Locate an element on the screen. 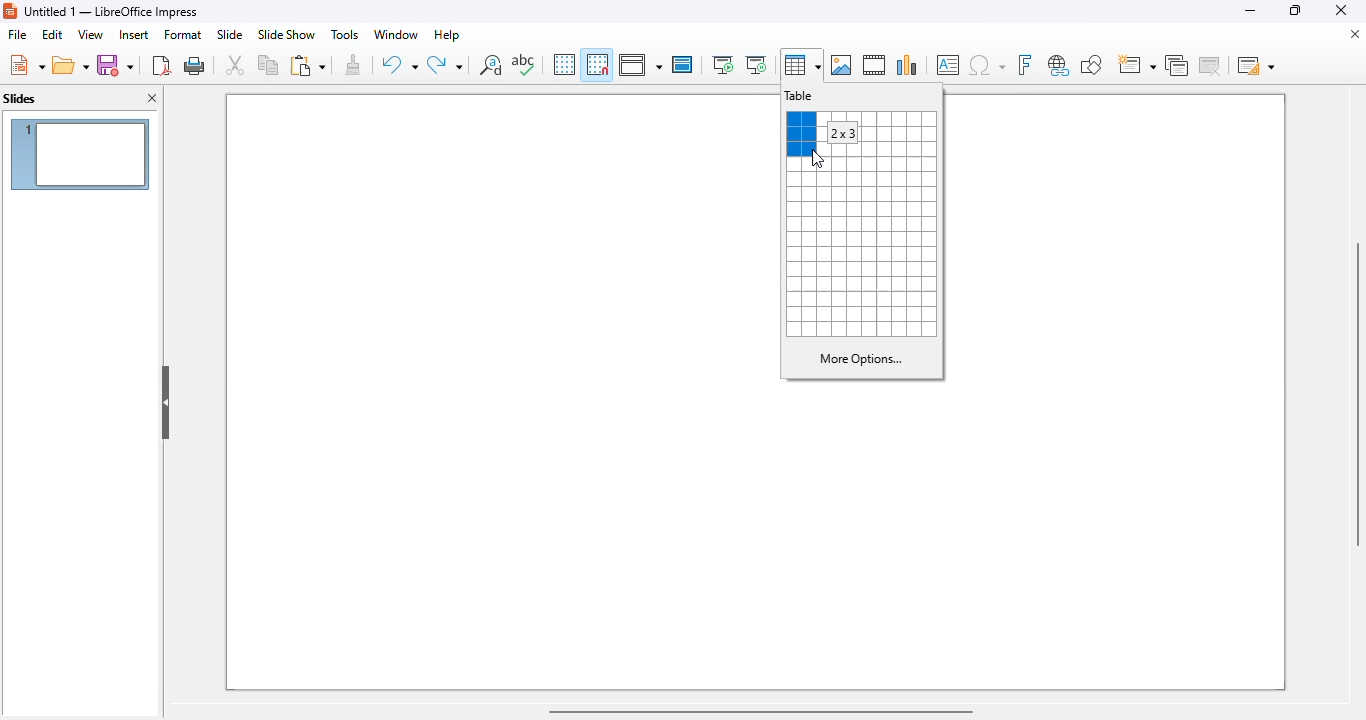 This screenshot has width=1366, height=720. slide layout is located at coordinates (1257, 65).